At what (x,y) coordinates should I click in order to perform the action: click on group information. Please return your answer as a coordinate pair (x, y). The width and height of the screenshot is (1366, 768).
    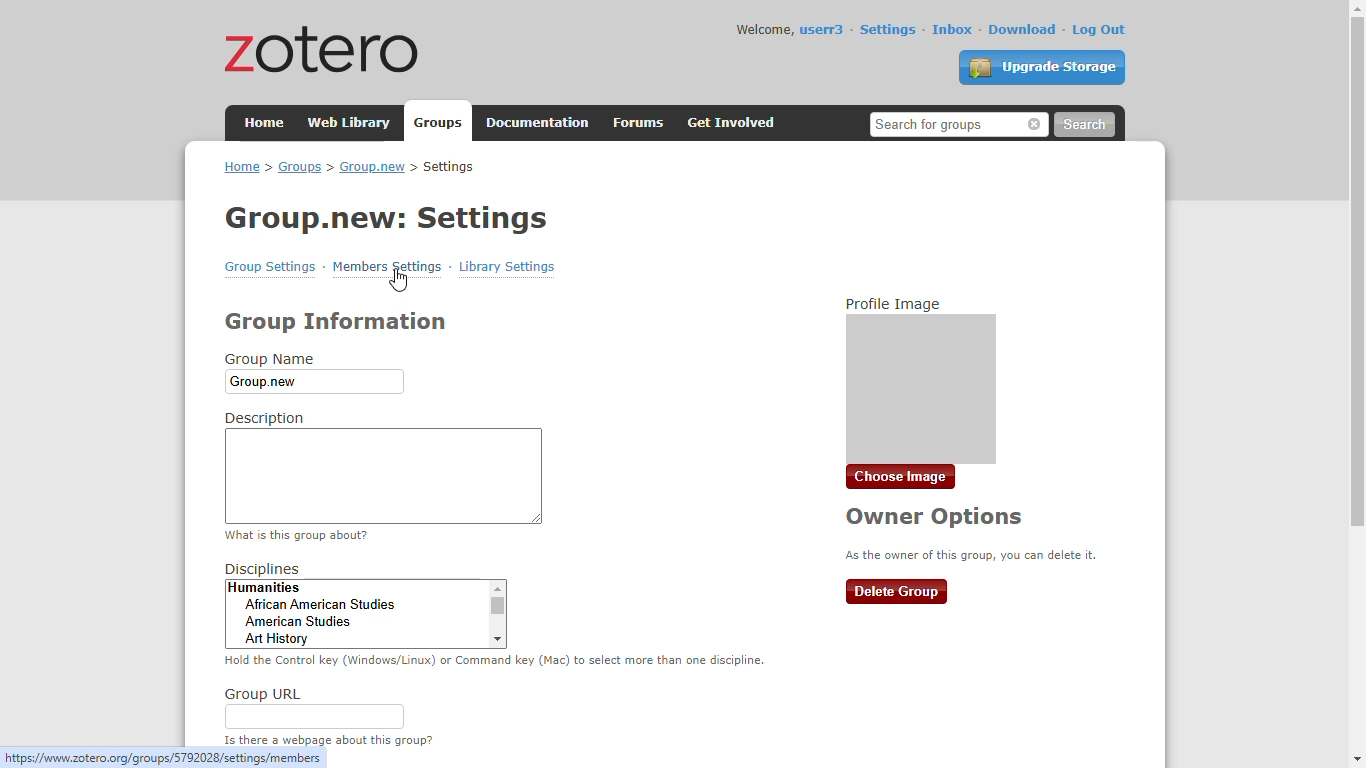
    Looking at the image, I should click on (336, 322).